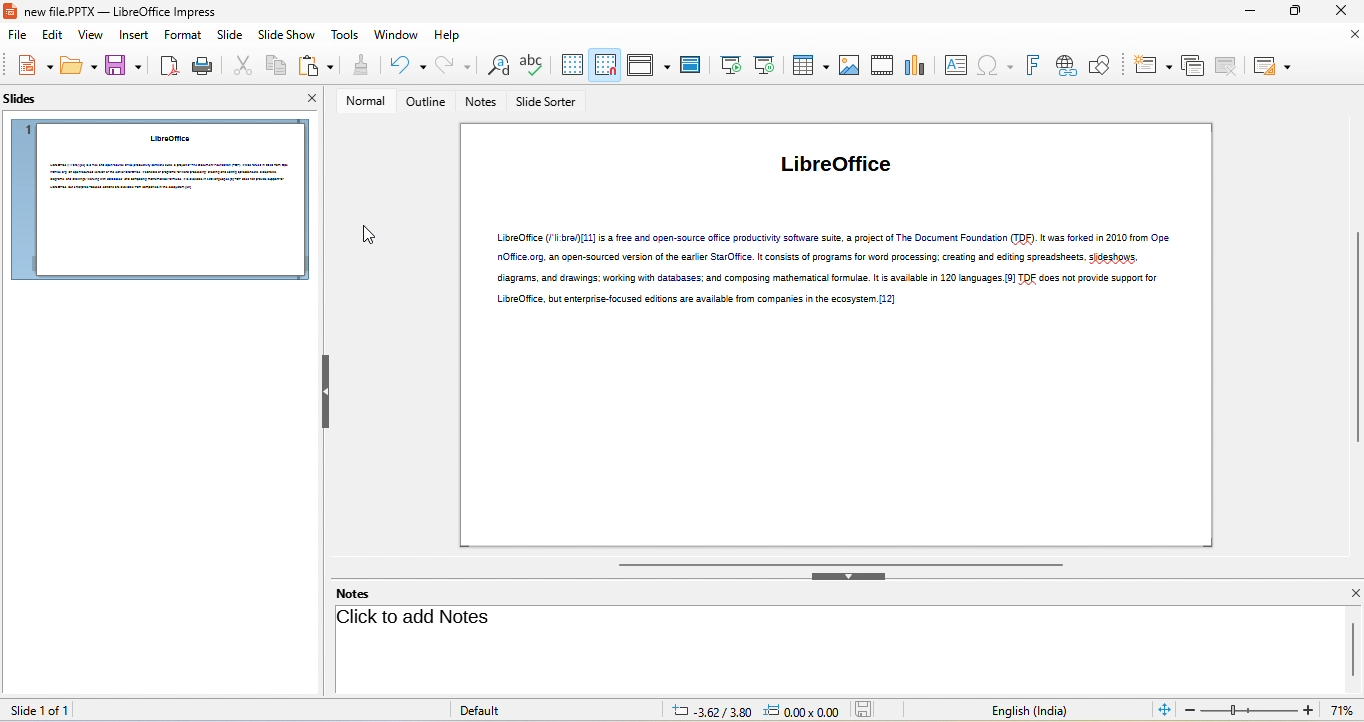  Describe the element at coordinates (326, 393) in the screenshot. I see `hide left sidebar` at that location.